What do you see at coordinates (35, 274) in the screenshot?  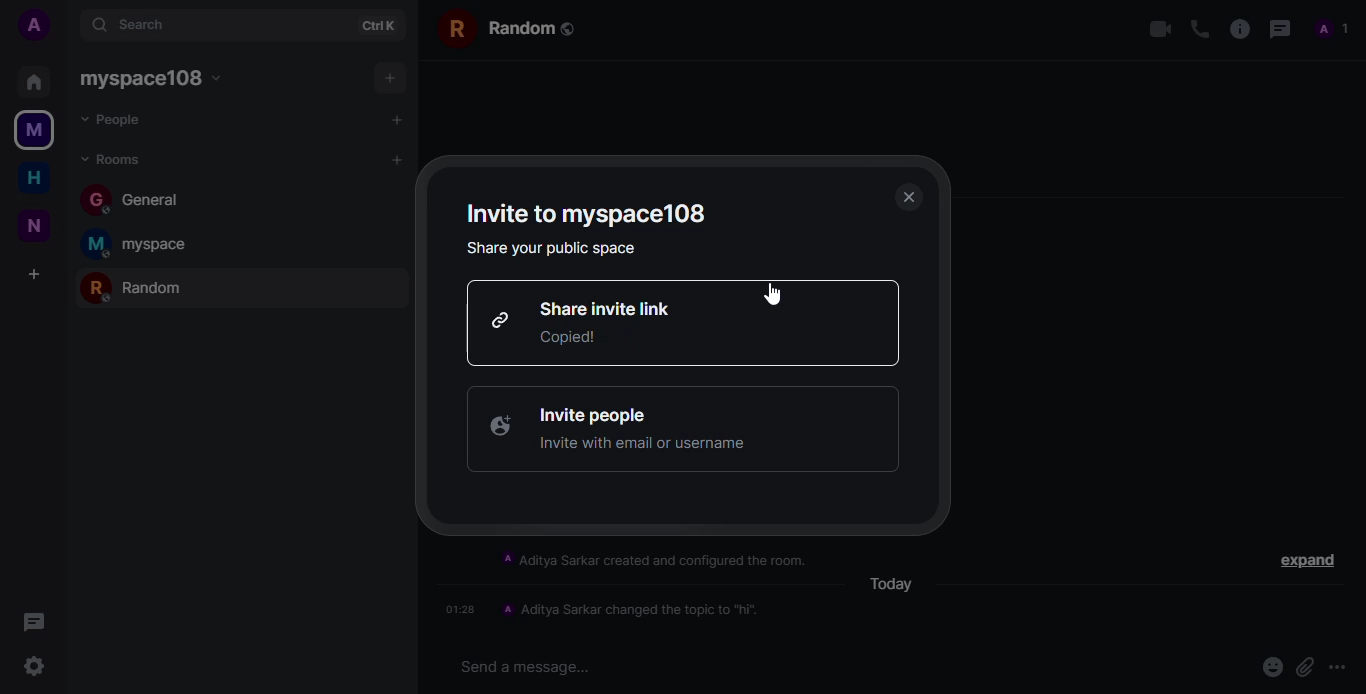 I see `add` at bounding box center [35, 274].